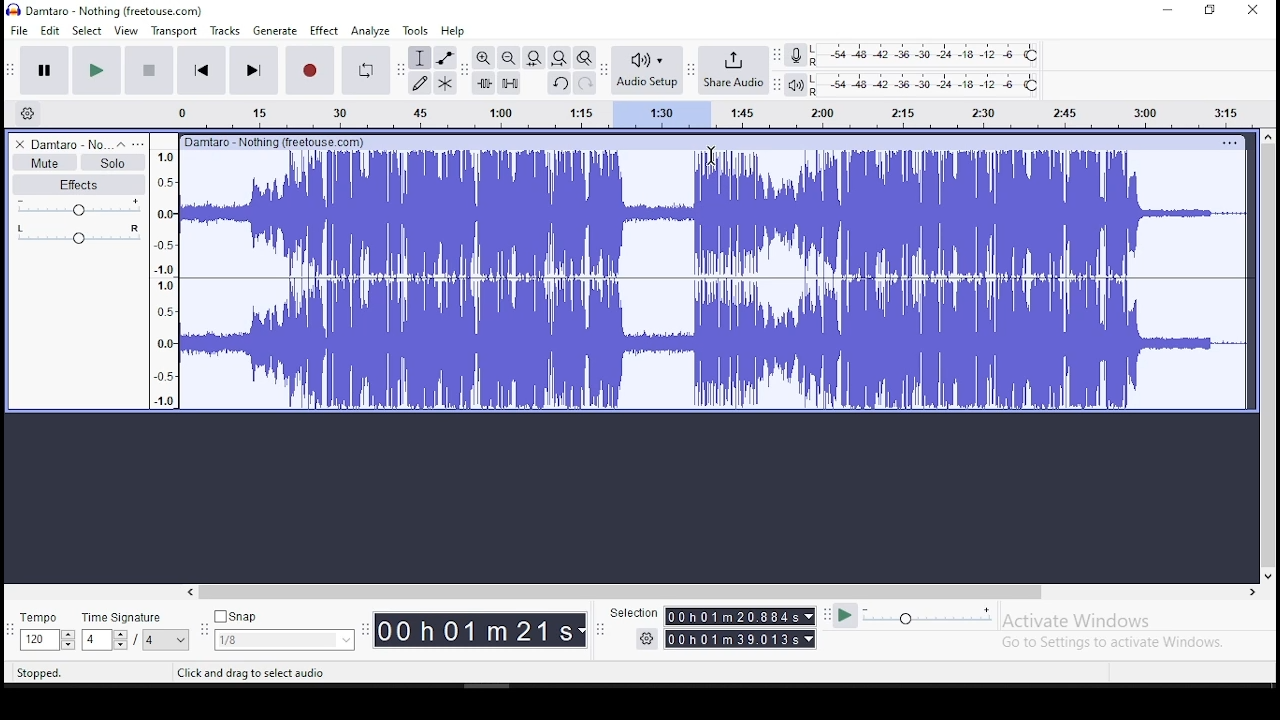 The image size is (1280, 720). Describe the element at coordinates (484, 57) in the screenshot. I see `zoom in` at that location.